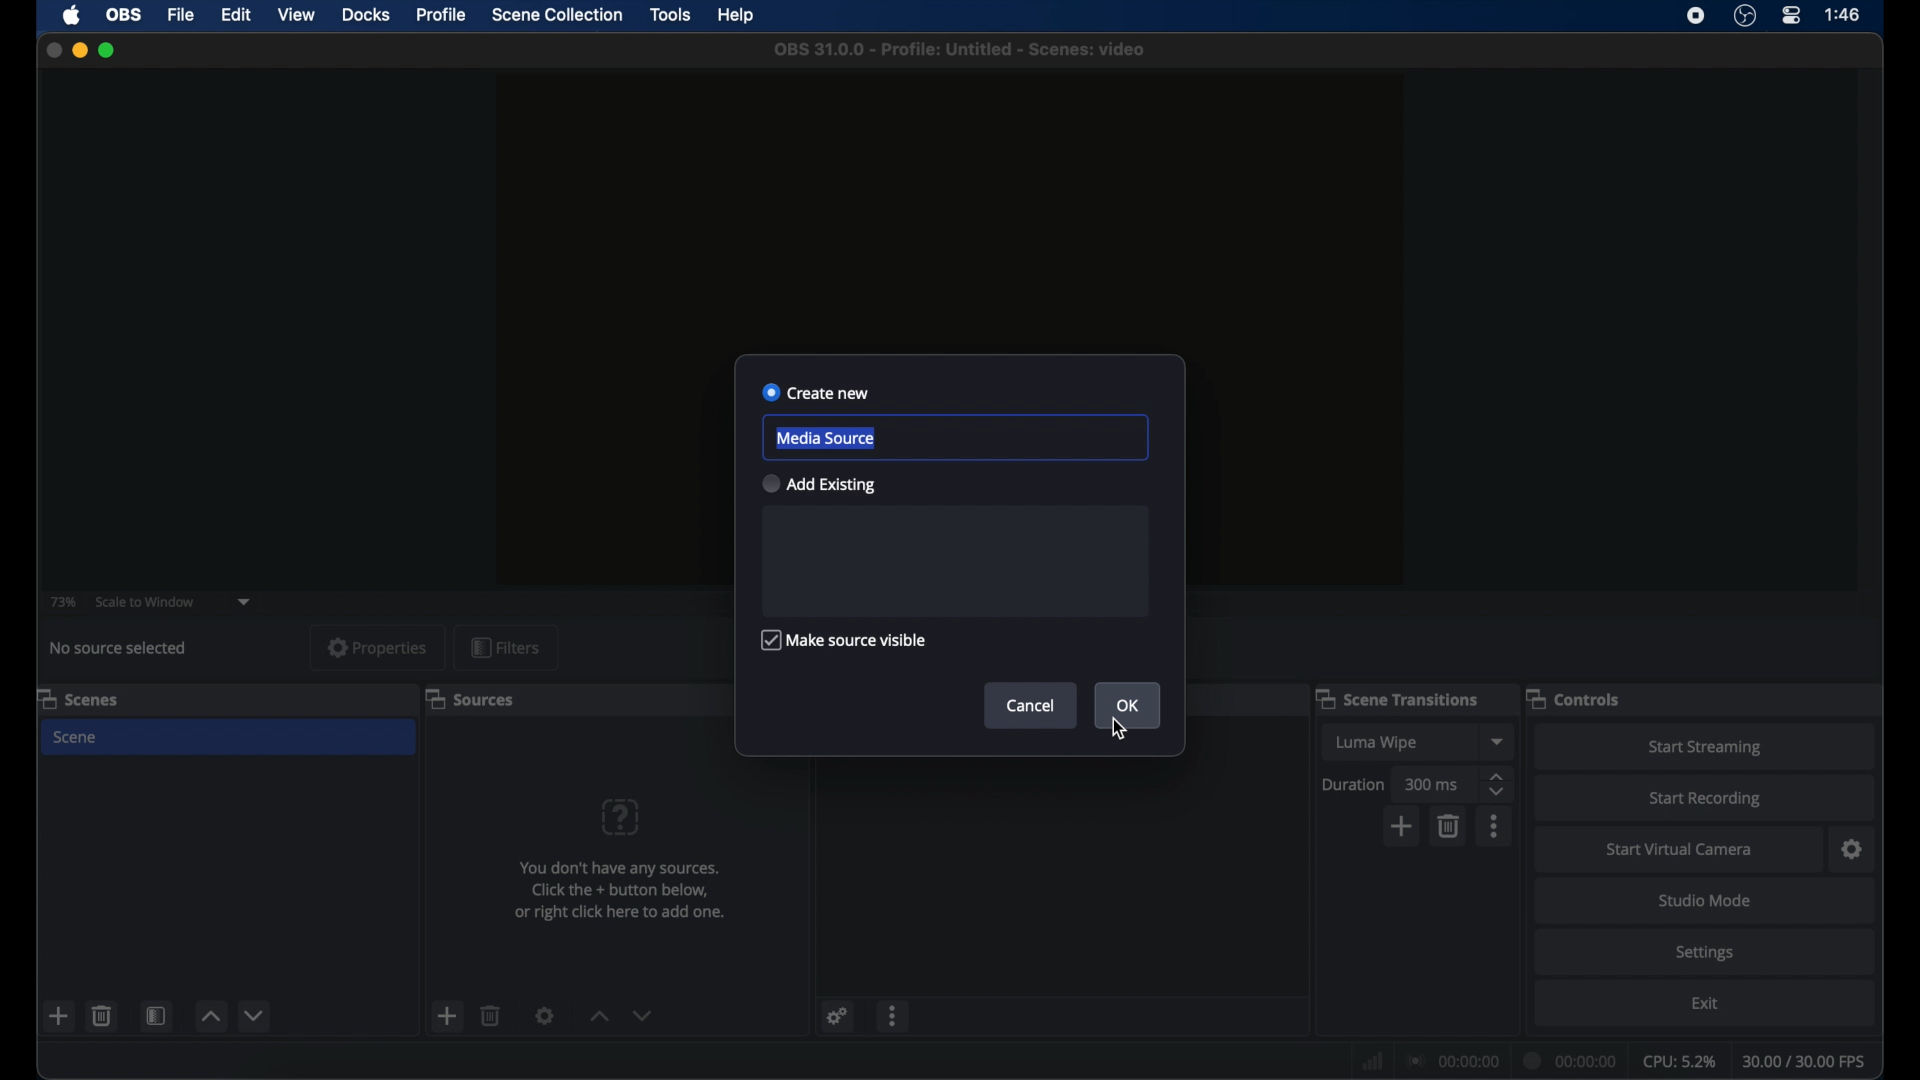 The height and width of the screenshot is (1080, 1920). Describe the element at coordinates (1378, 743) in the screenshot. I see `luma wipe` at that location.